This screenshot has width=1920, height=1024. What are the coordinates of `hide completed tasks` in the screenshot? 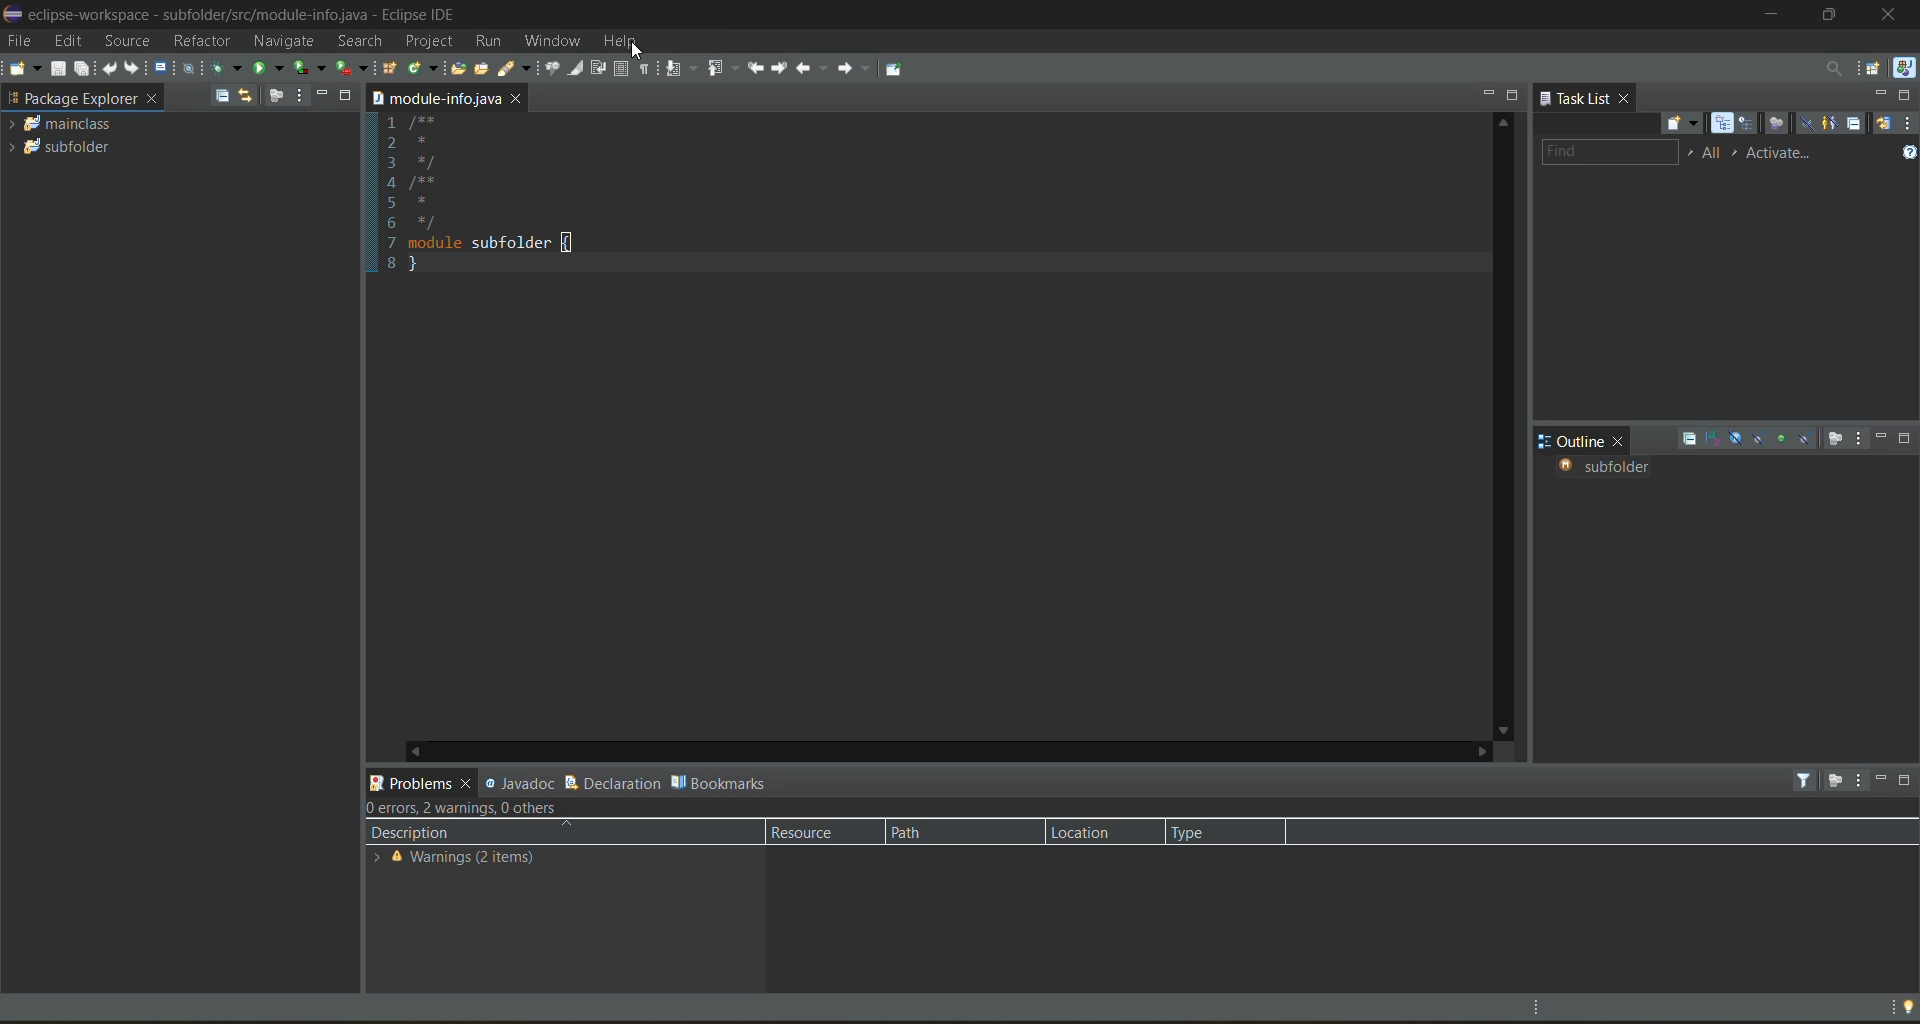 It's located at (1808, 123).